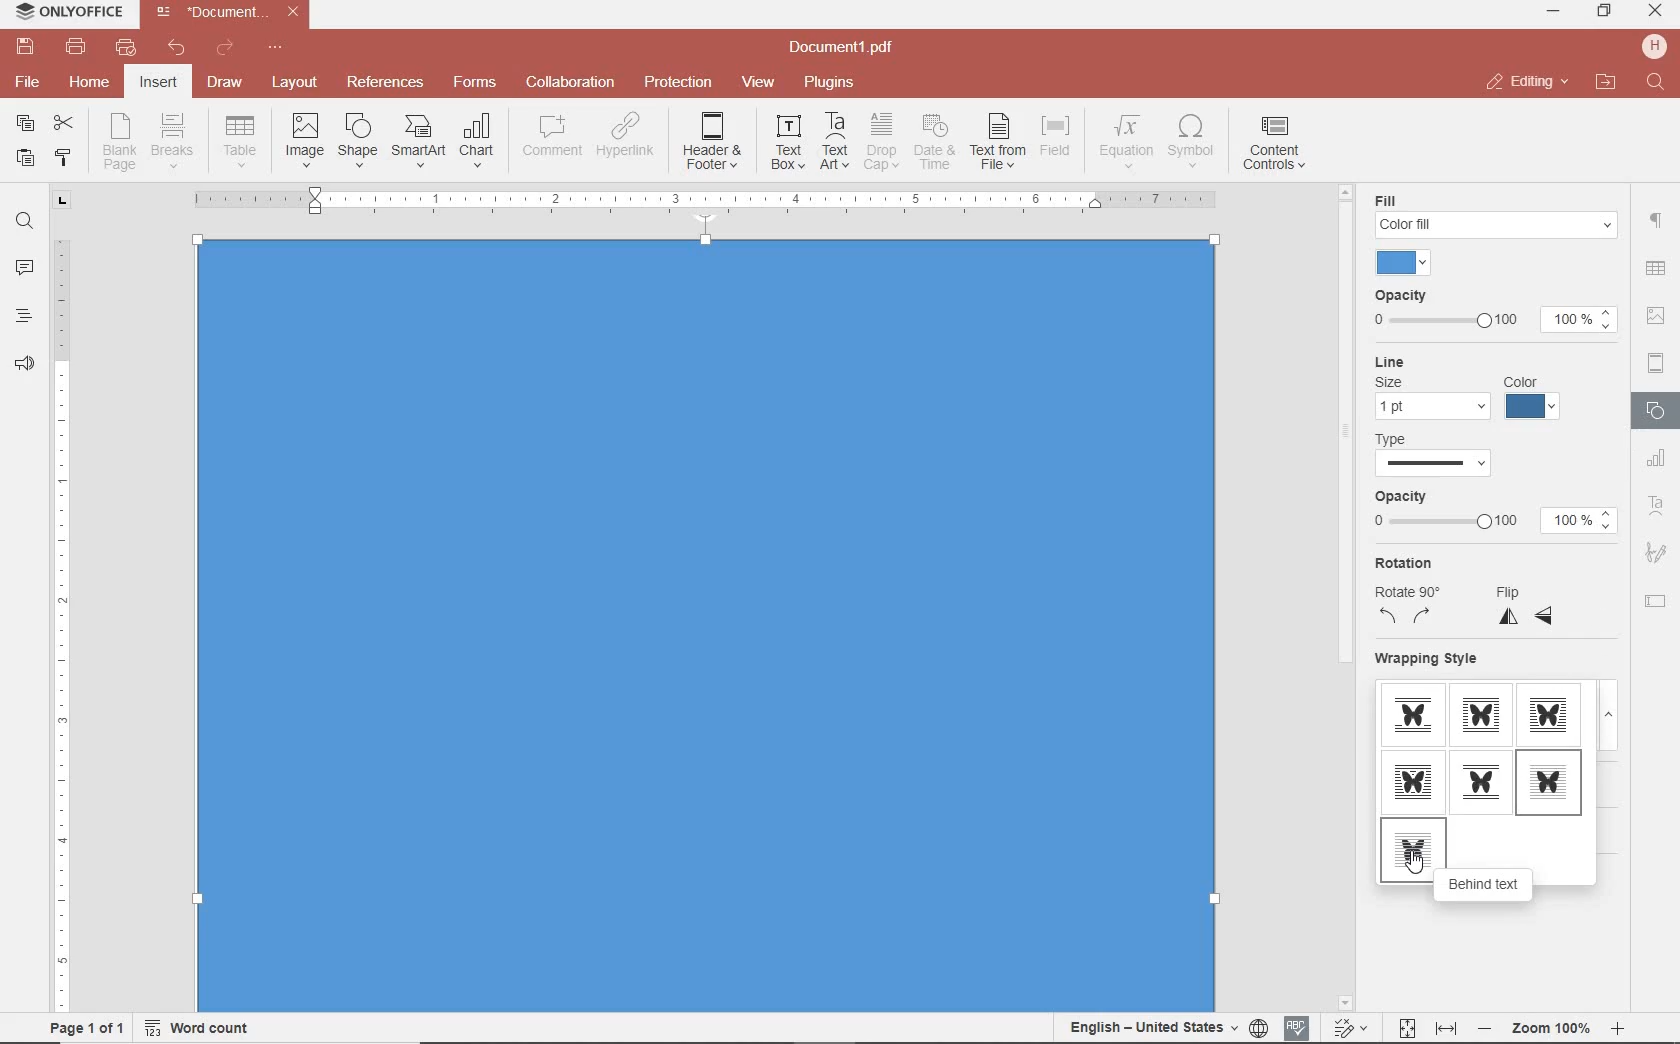 This screenshot has height=1044, width=1680. What do you see at coordinates (356, 139) in the screenshot?
I see `INSERT SHAPE` at bounding box center [356, 139].